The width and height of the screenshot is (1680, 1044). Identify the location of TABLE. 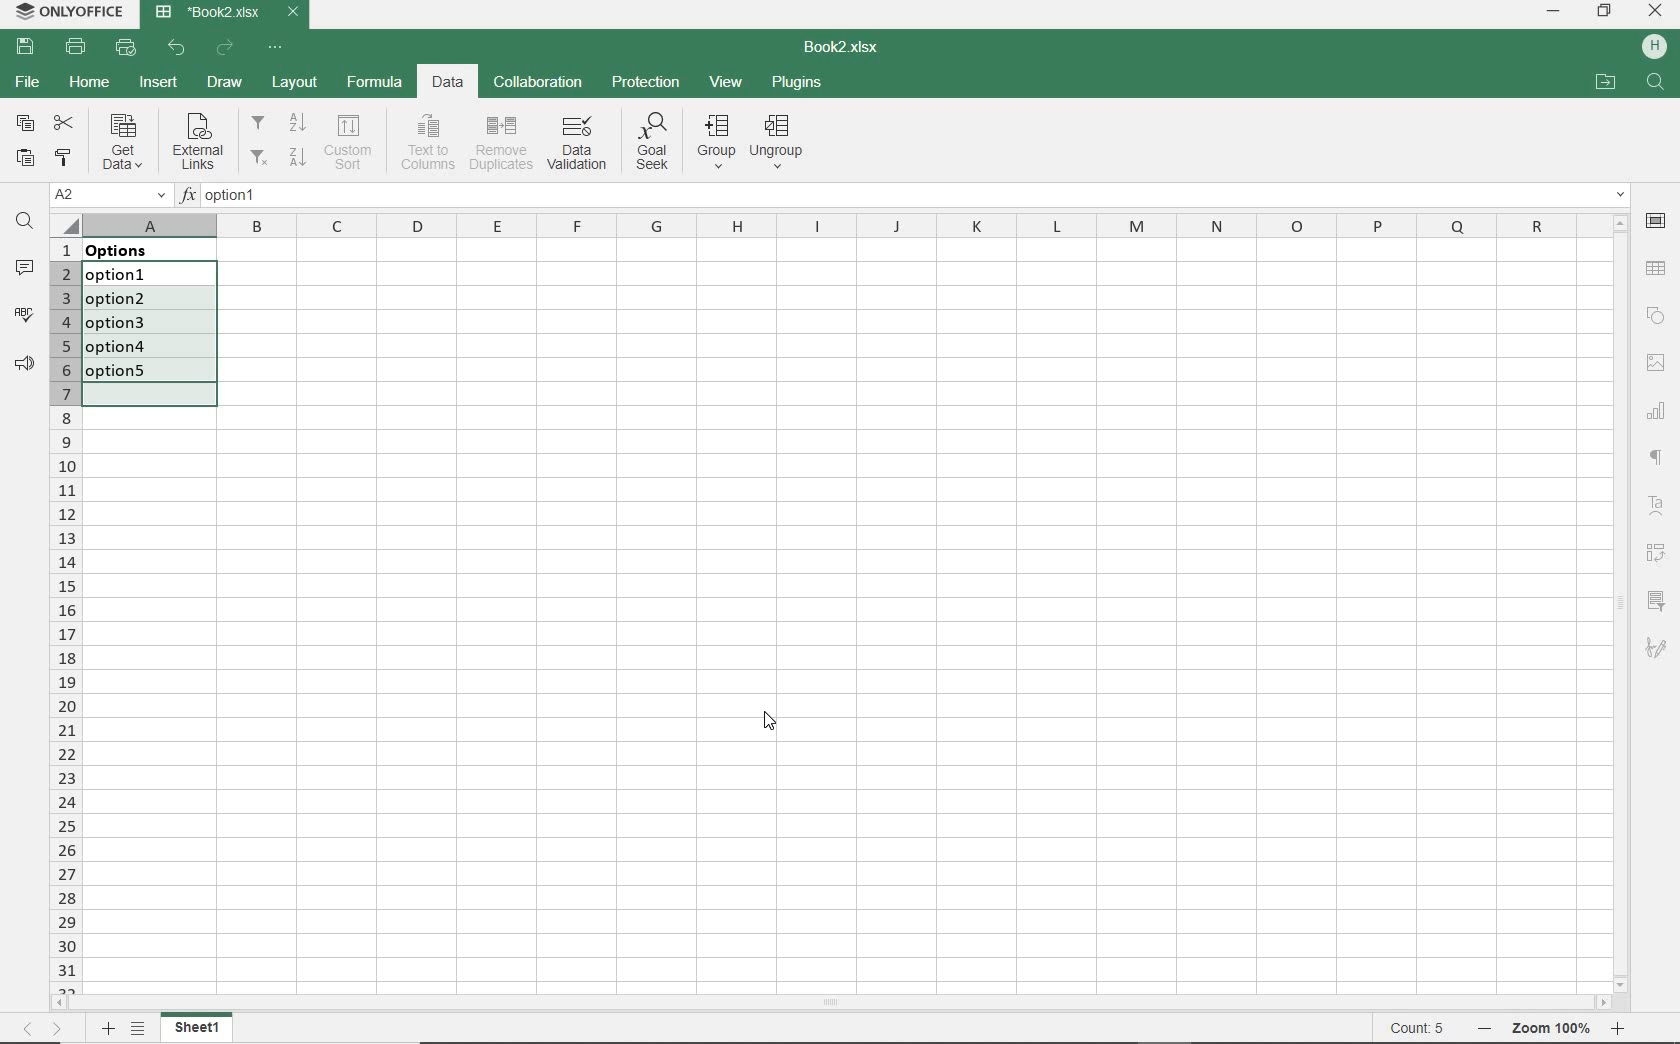
(1655, 269).